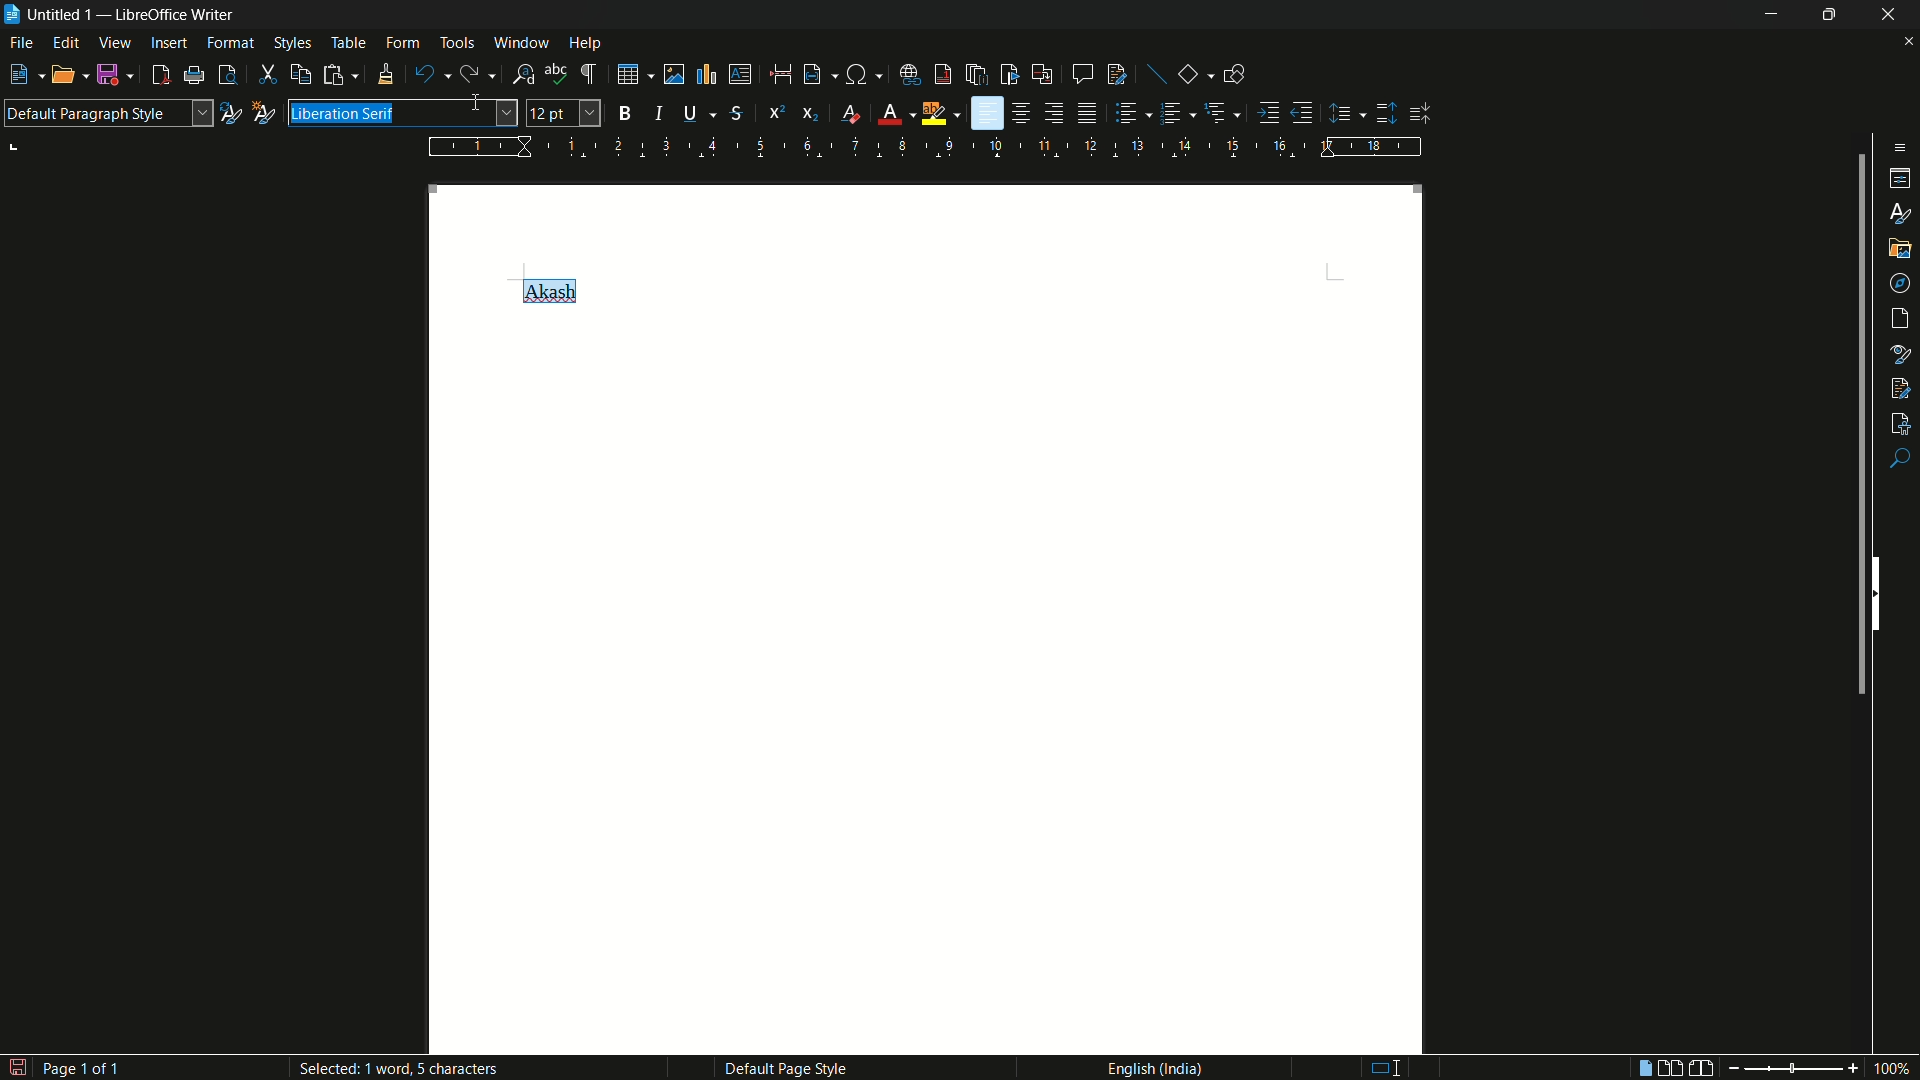 This screenshot has height=1080, width=1920. What do you see at coordinates (857, 76) in the screenshot?
I see `insert special characters` at bounding box center [857, 76].